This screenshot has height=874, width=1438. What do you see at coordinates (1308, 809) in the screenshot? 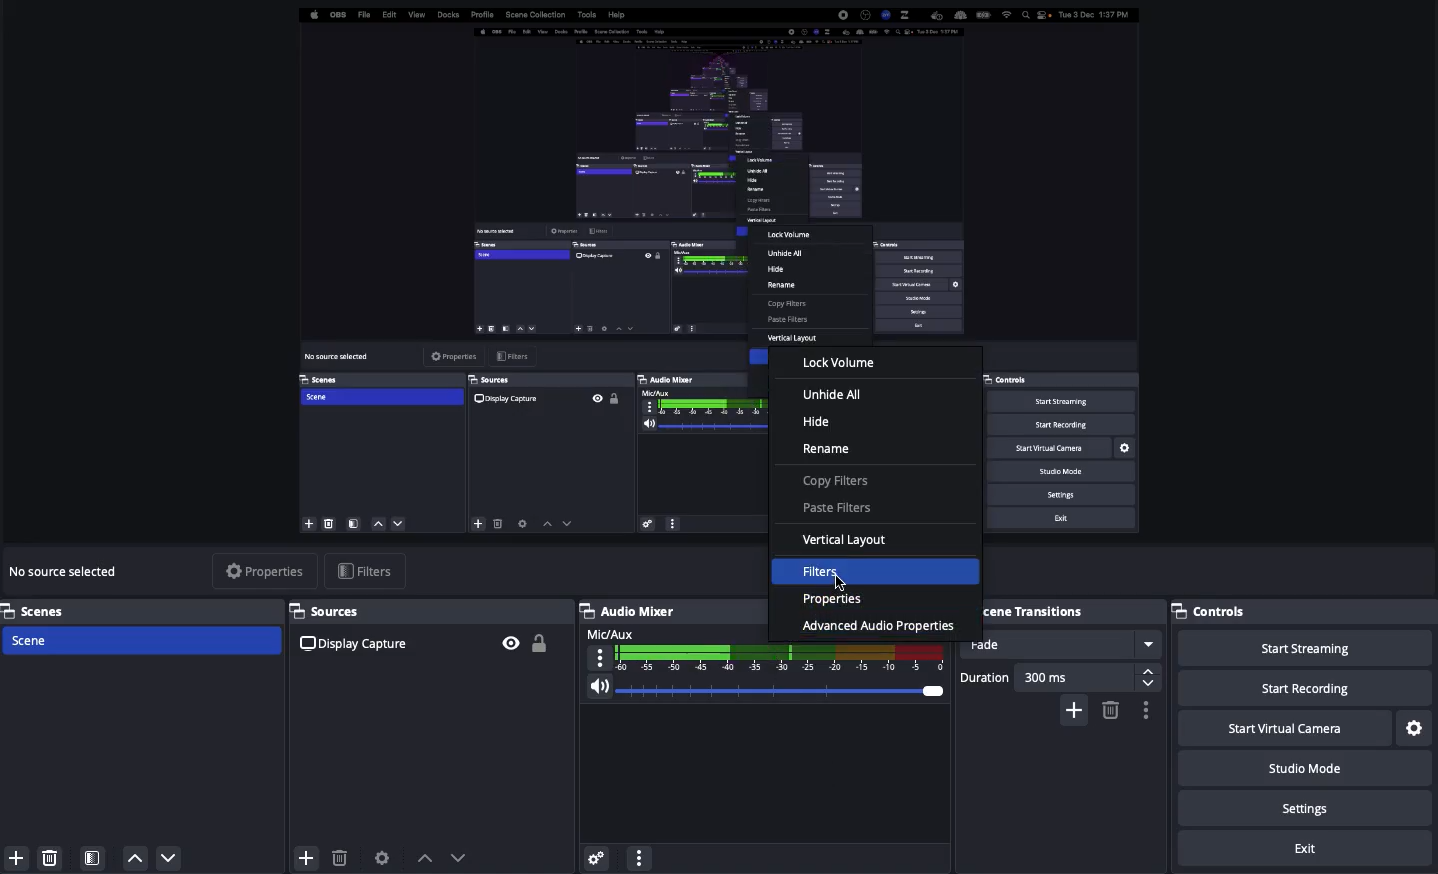
I see `Settings` at bounding box center [1308, 809].